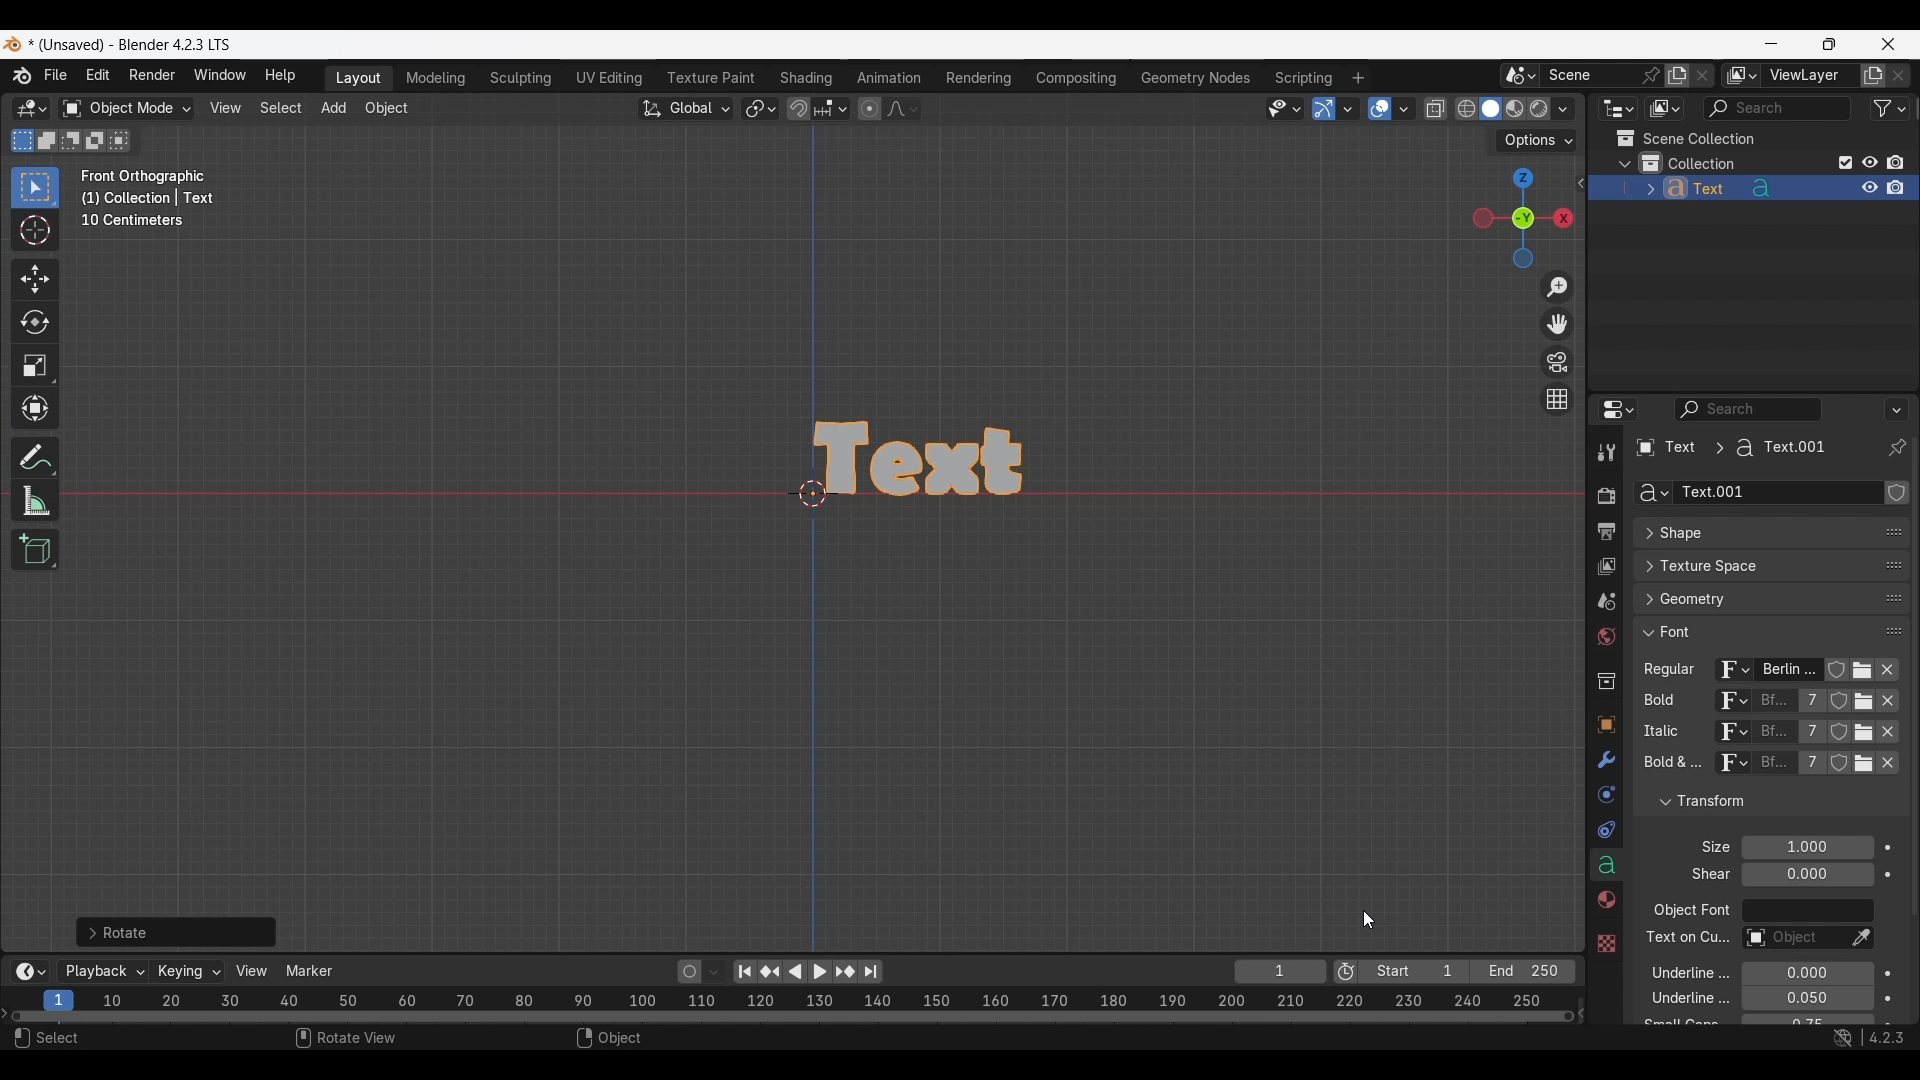 Image resolution: width=1920 pixels, height=1080 pixels. Describe the element at coordinates (1558, 361) in the screenshot. I see `Toggle camera view` at that location.